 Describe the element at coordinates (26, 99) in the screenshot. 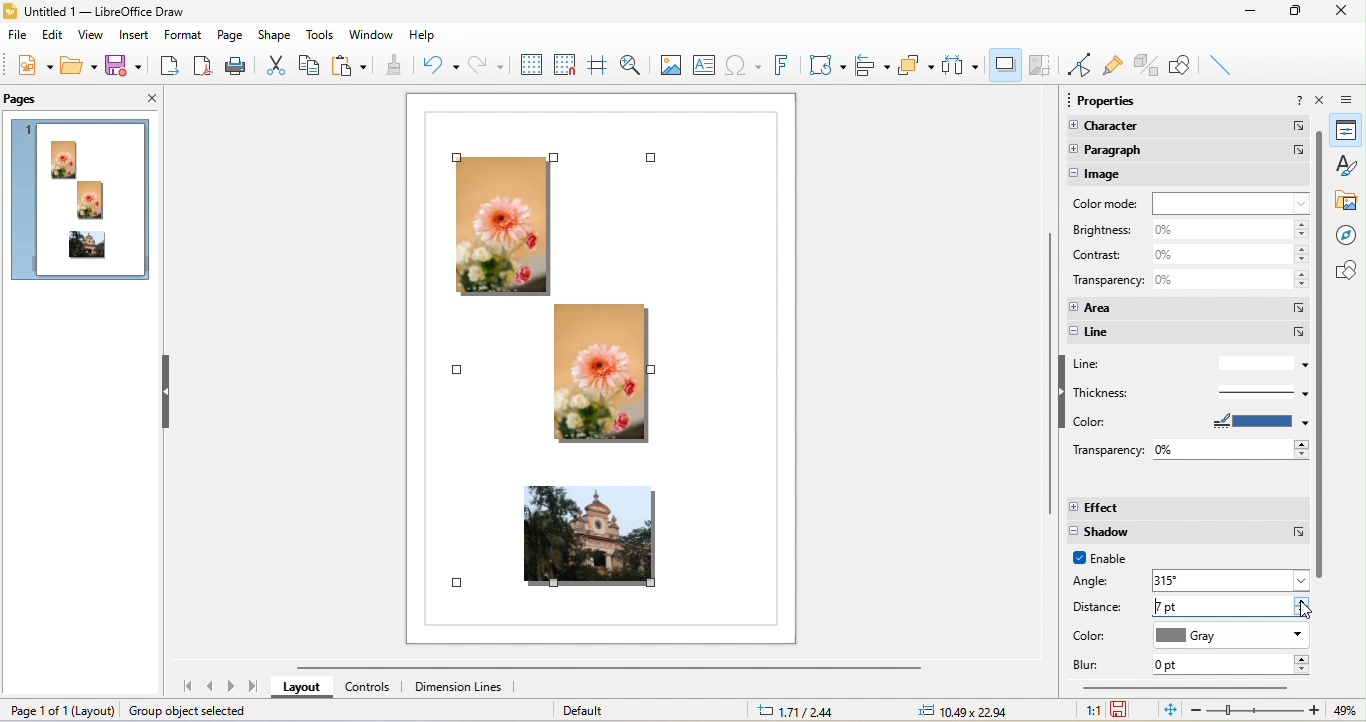

I see `pages` at that location.